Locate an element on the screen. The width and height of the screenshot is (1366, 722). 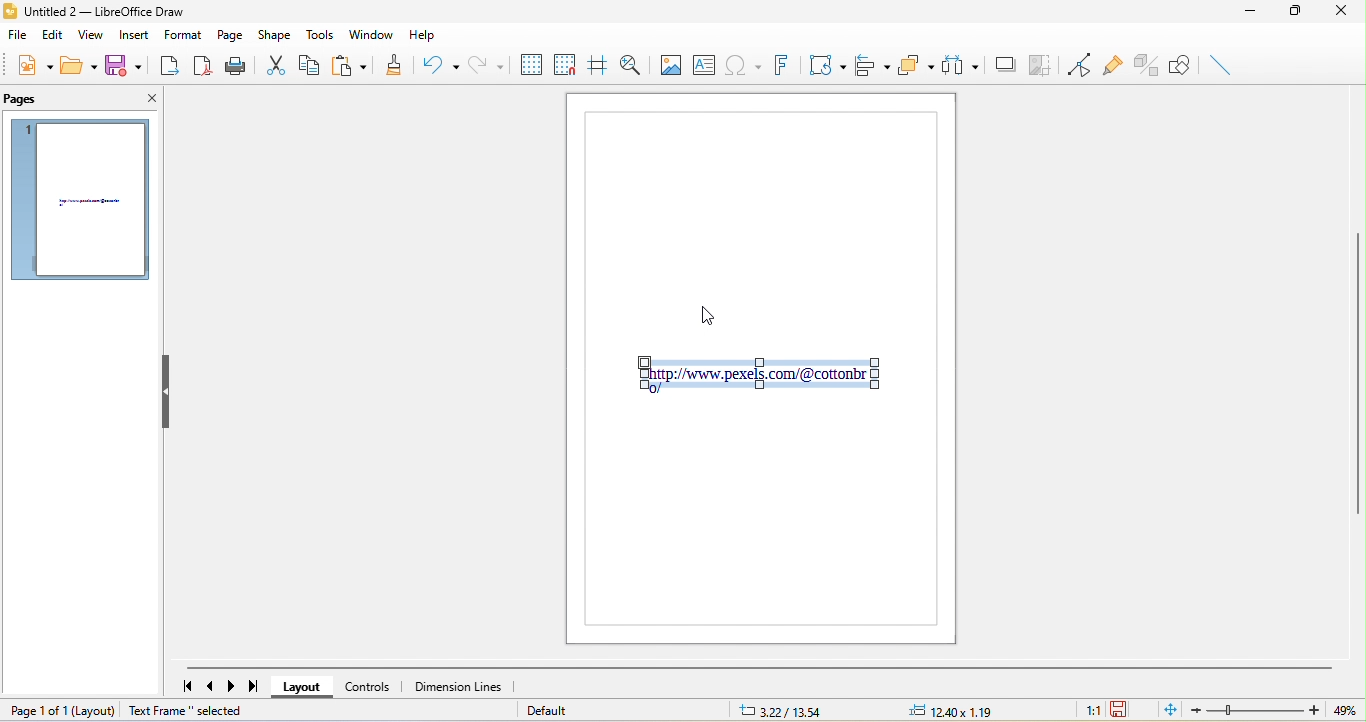
close is located at coordinates (1346, 11).